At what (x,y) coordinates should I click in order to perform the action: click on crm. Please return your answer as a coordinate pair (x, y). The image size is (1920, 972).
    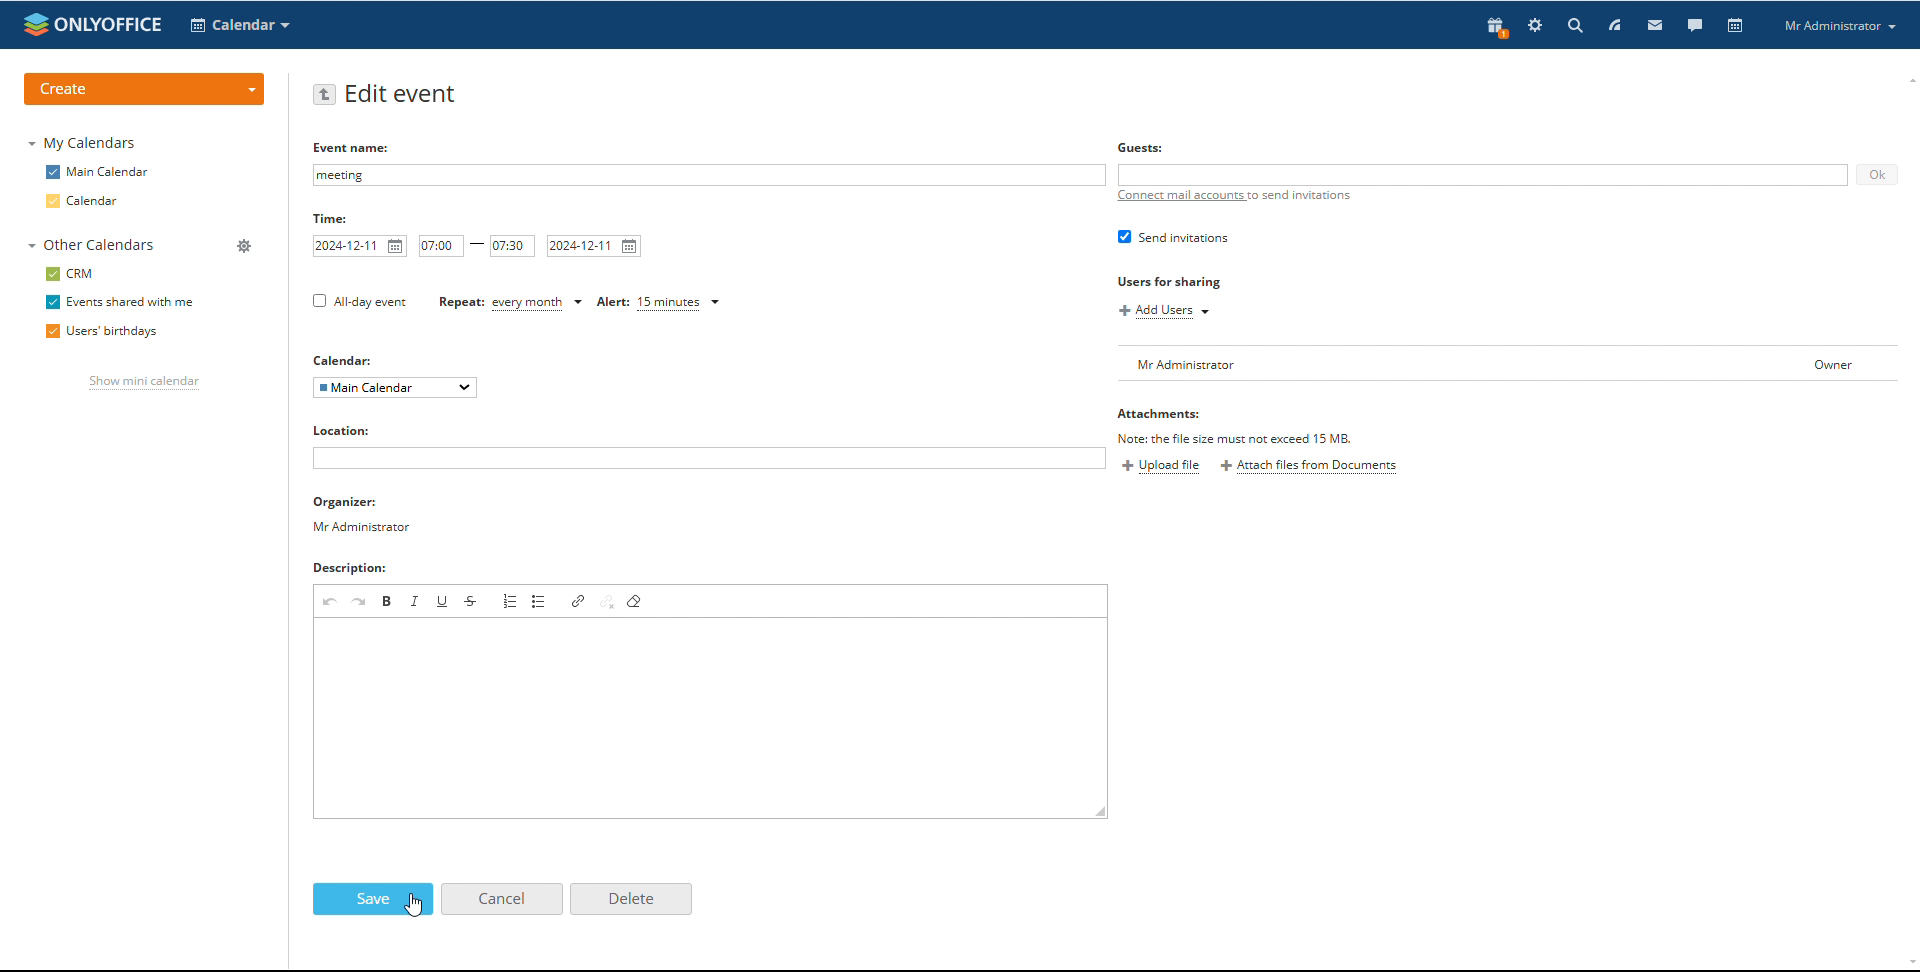
    Looking at the image, I should click on (70, 274).